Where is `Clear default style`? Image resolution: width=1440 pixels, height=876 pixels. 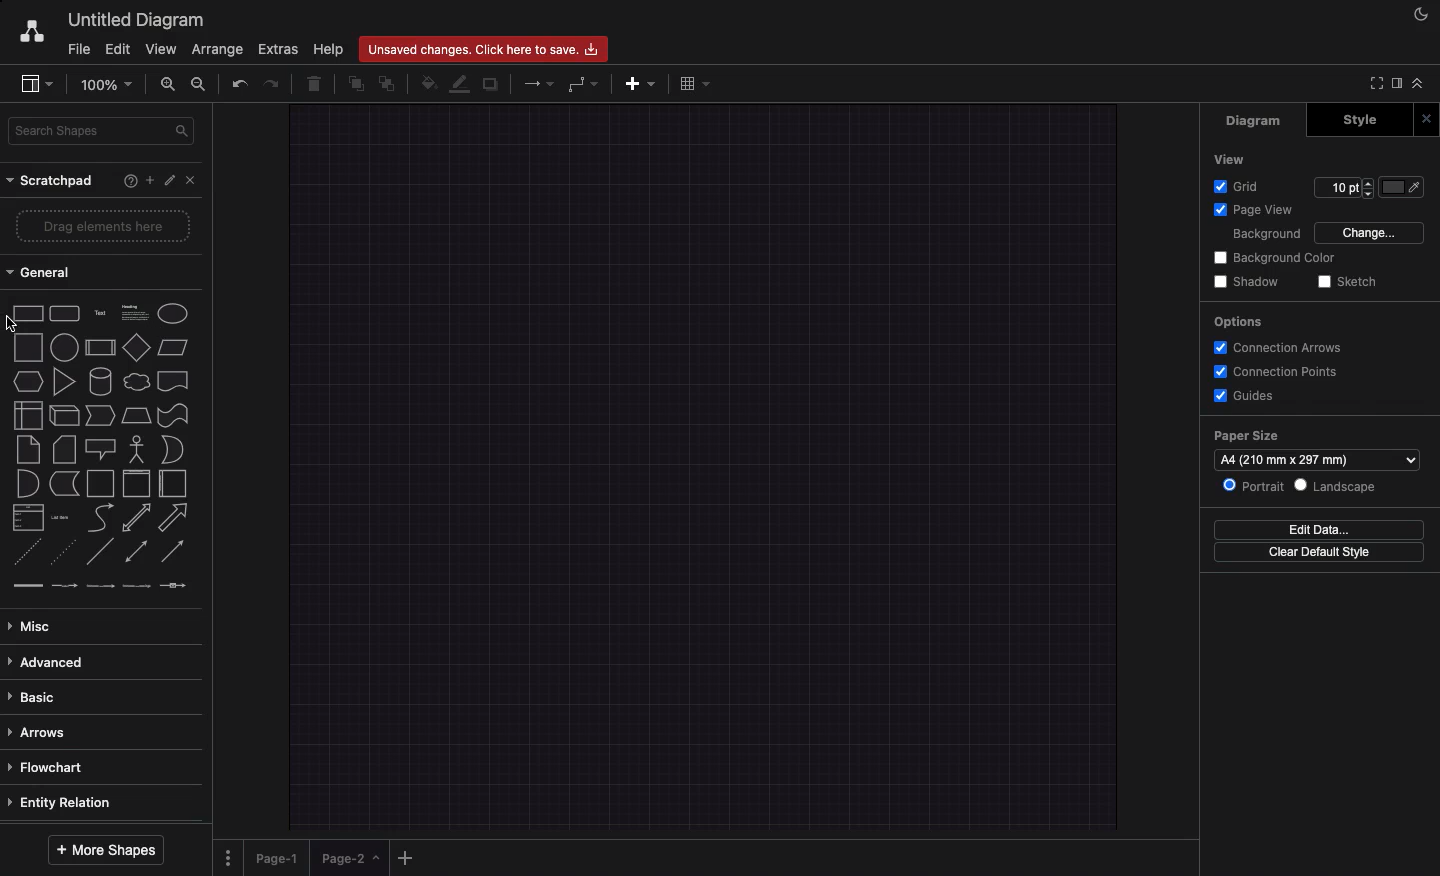 Clear default style is located at coordinates (1321, 555).